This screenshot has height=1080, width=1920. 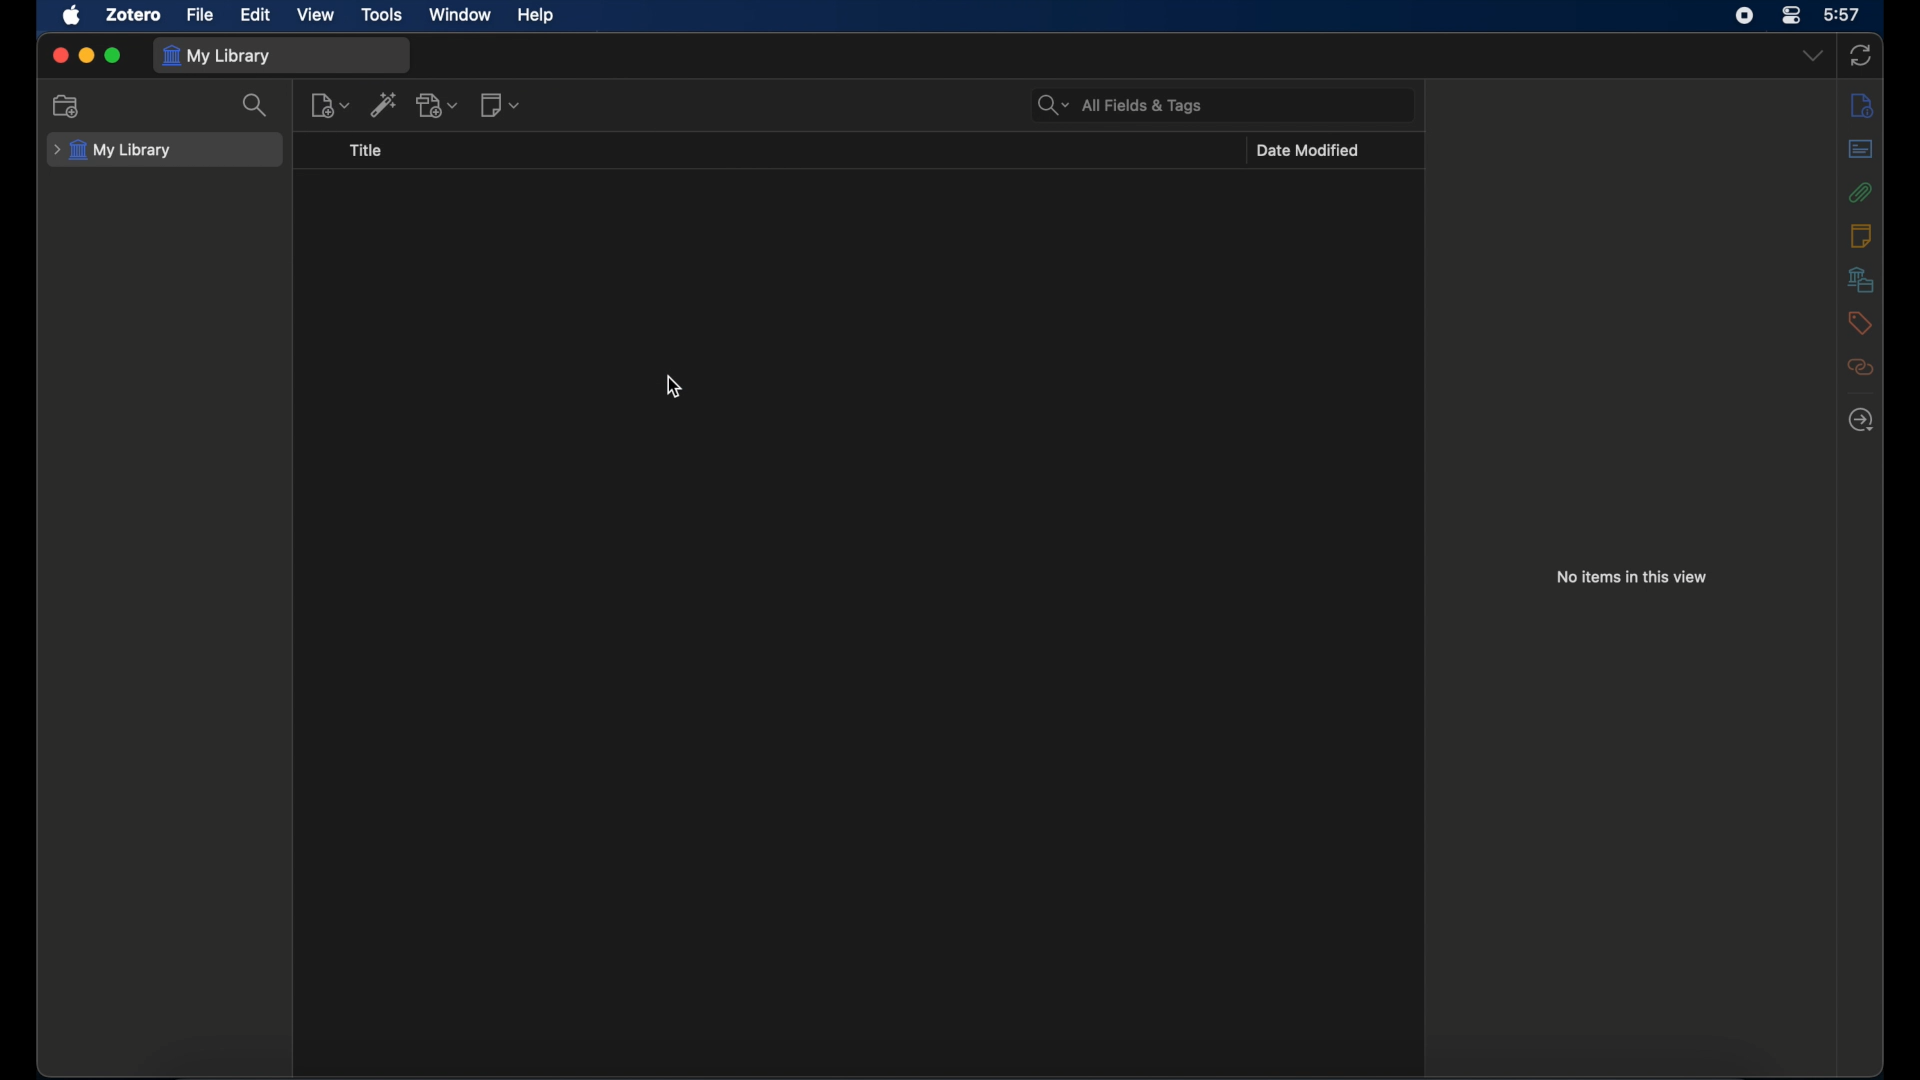 I want to click on info, so click(x=1862, y=104).